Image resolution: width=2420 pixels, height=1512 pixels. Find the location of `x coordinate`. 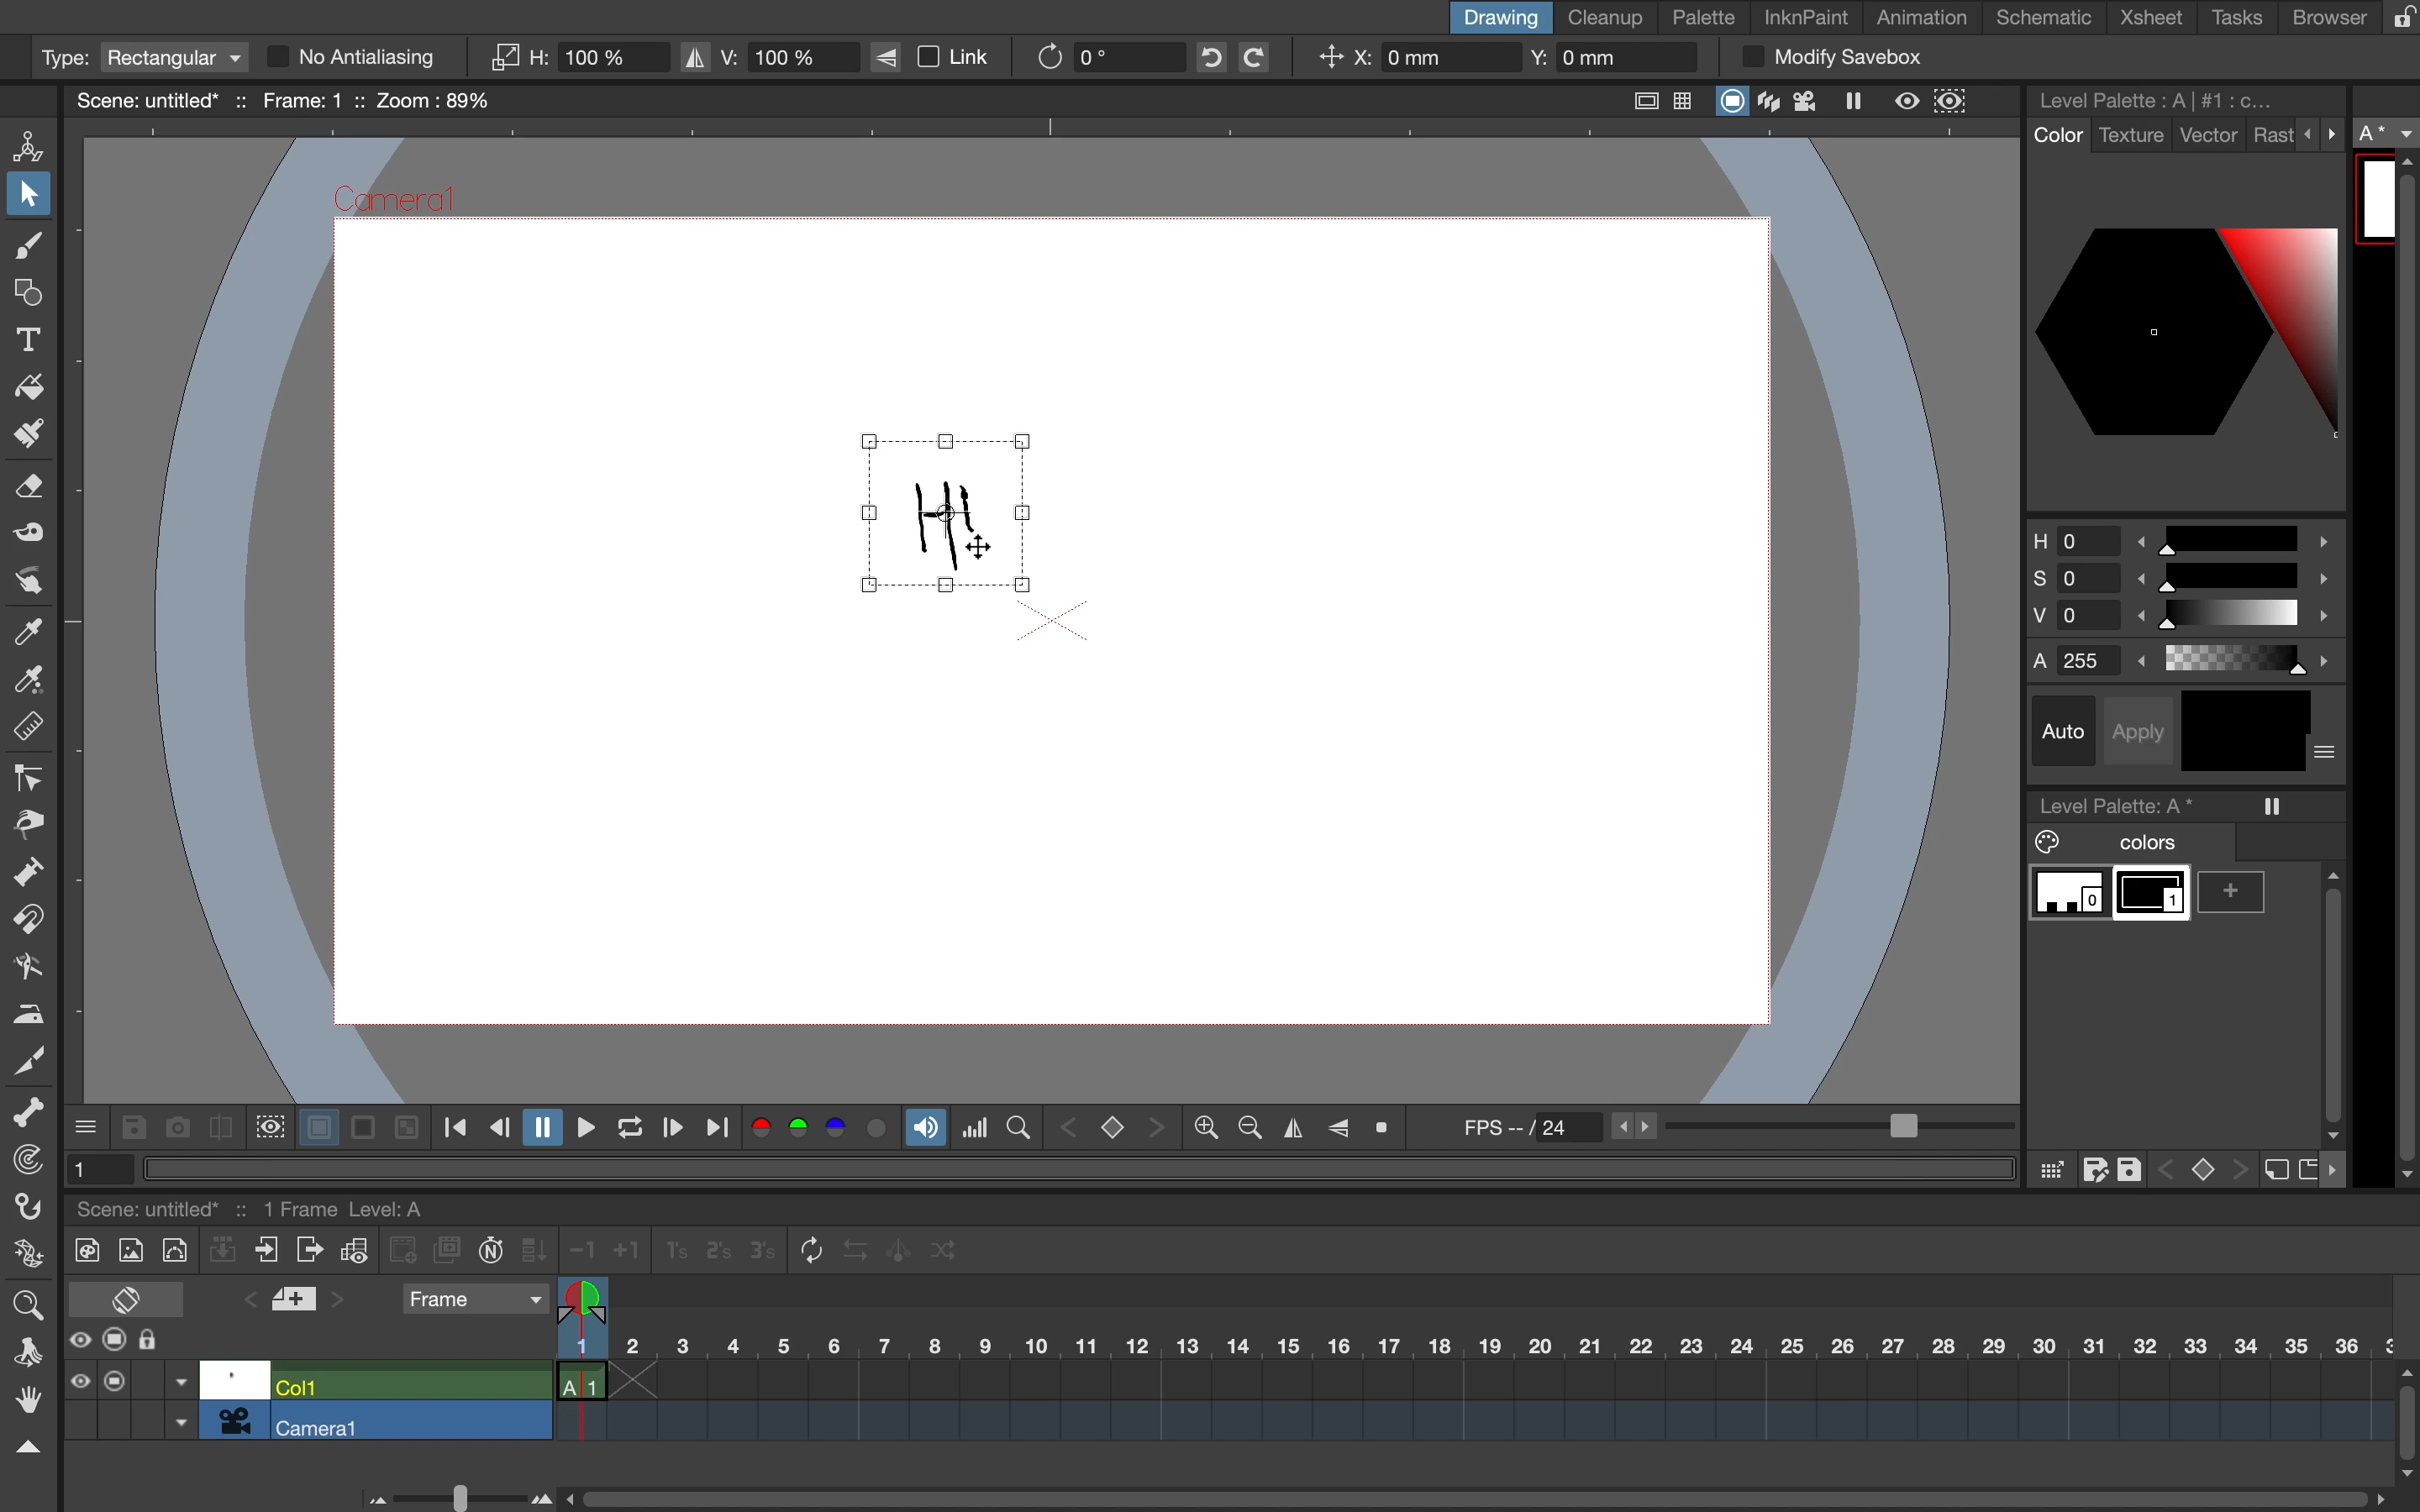

x coordinate is located at coordinates (1409, 60).